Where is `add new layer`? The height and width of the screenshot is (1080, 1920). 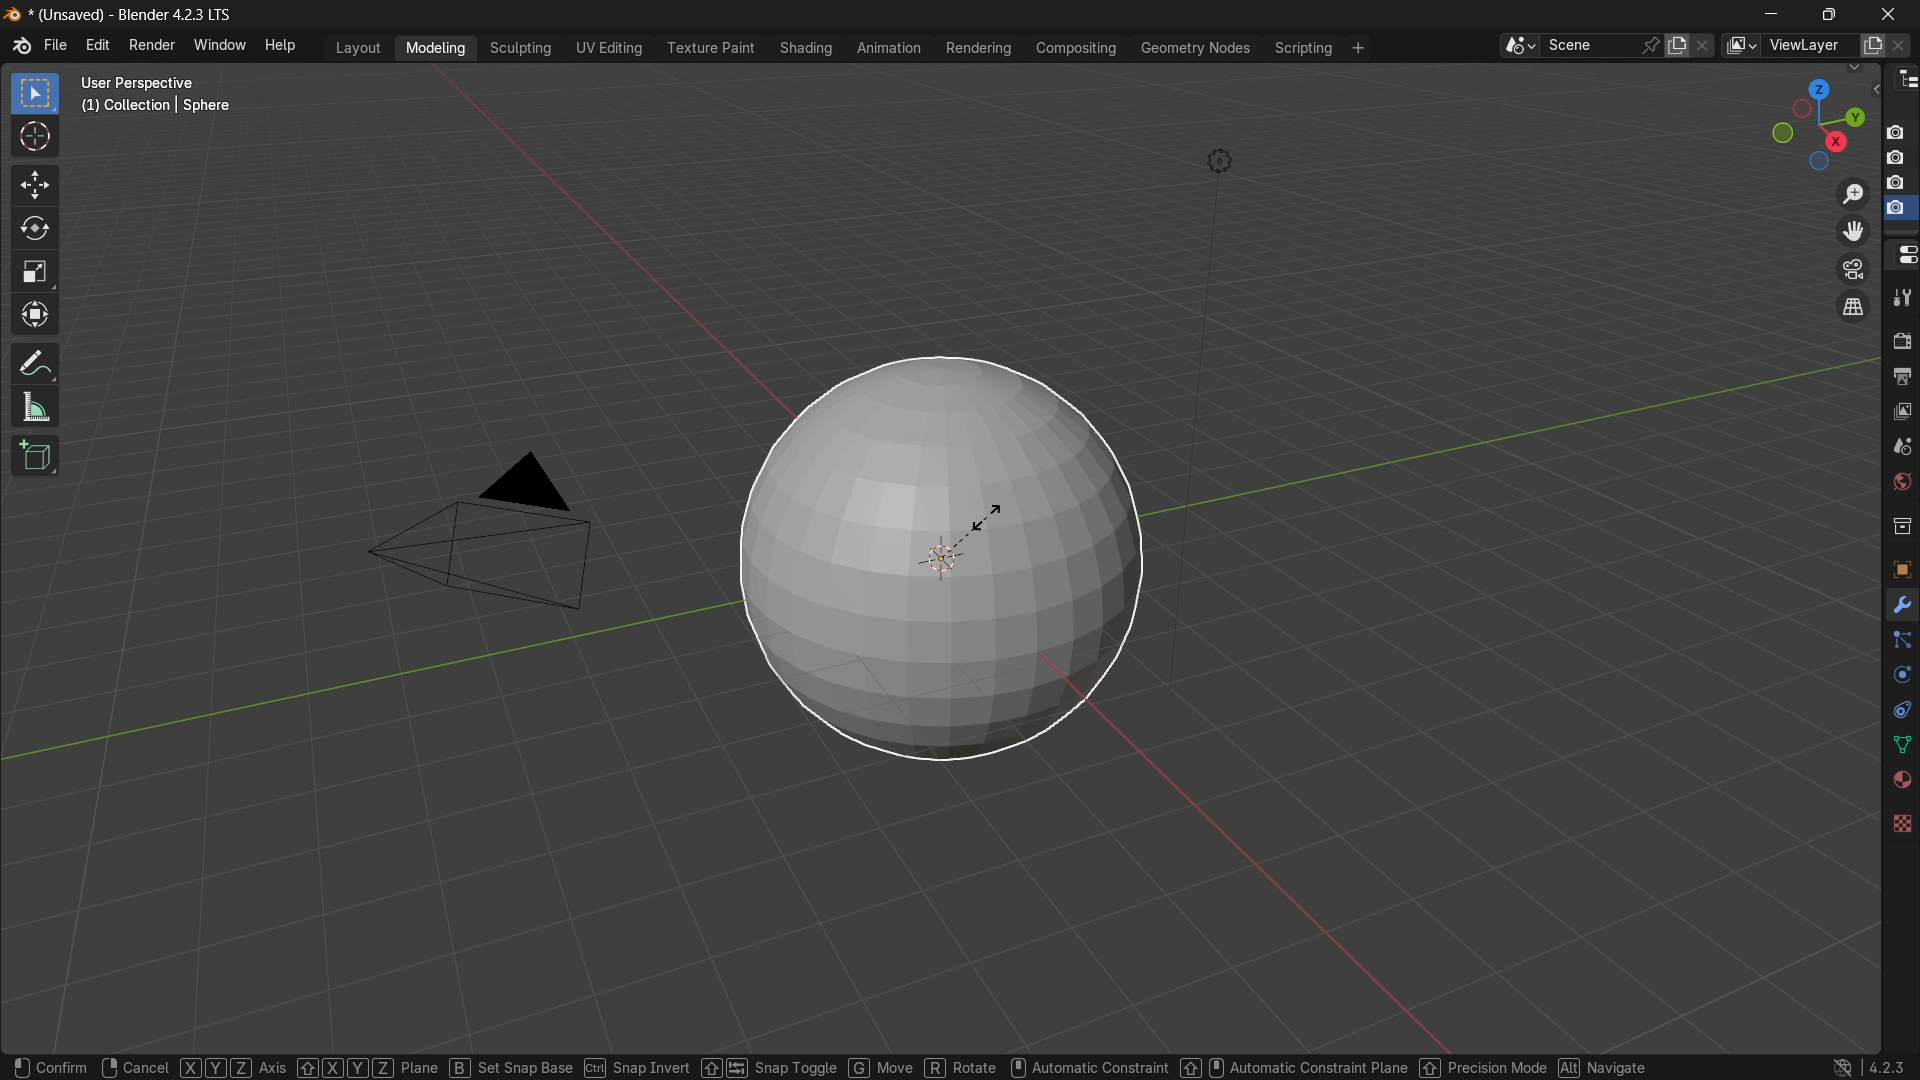
add new layer is located at coordinates (1872, 44).